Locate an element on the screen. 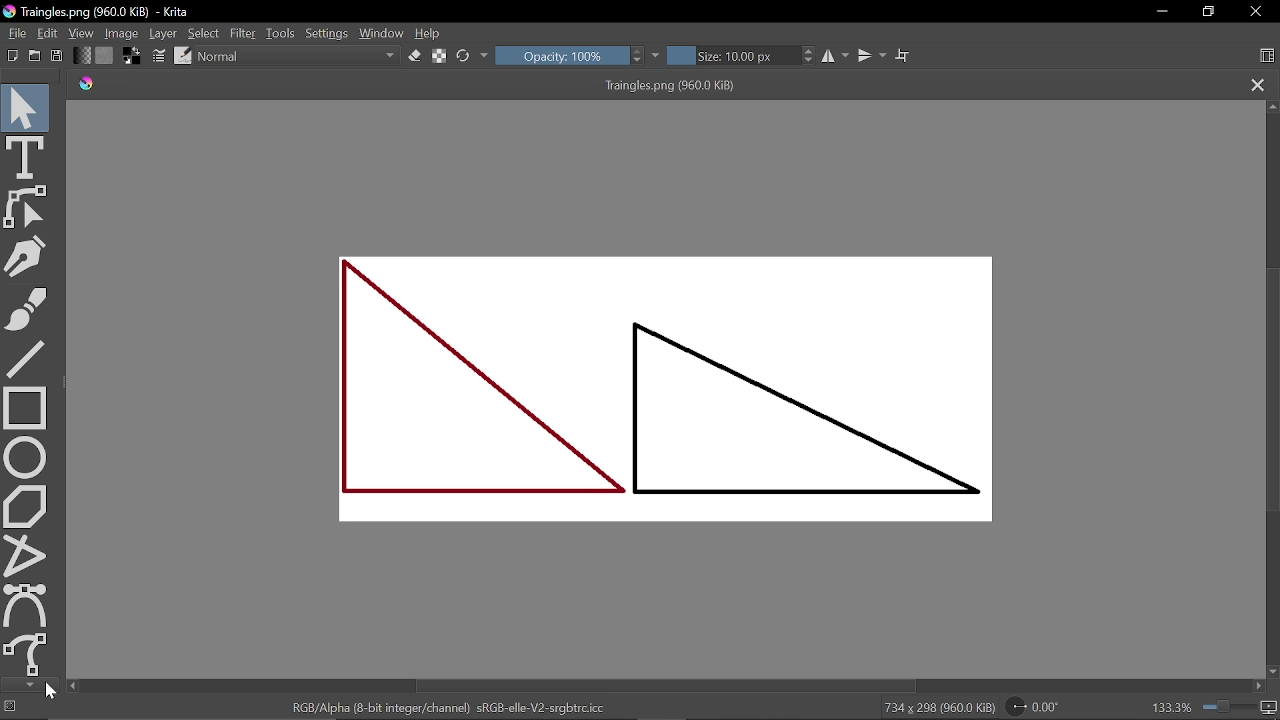 The height and width of the screenshot is (720, 1280). Zoom is located at coordinates (1226, 708).